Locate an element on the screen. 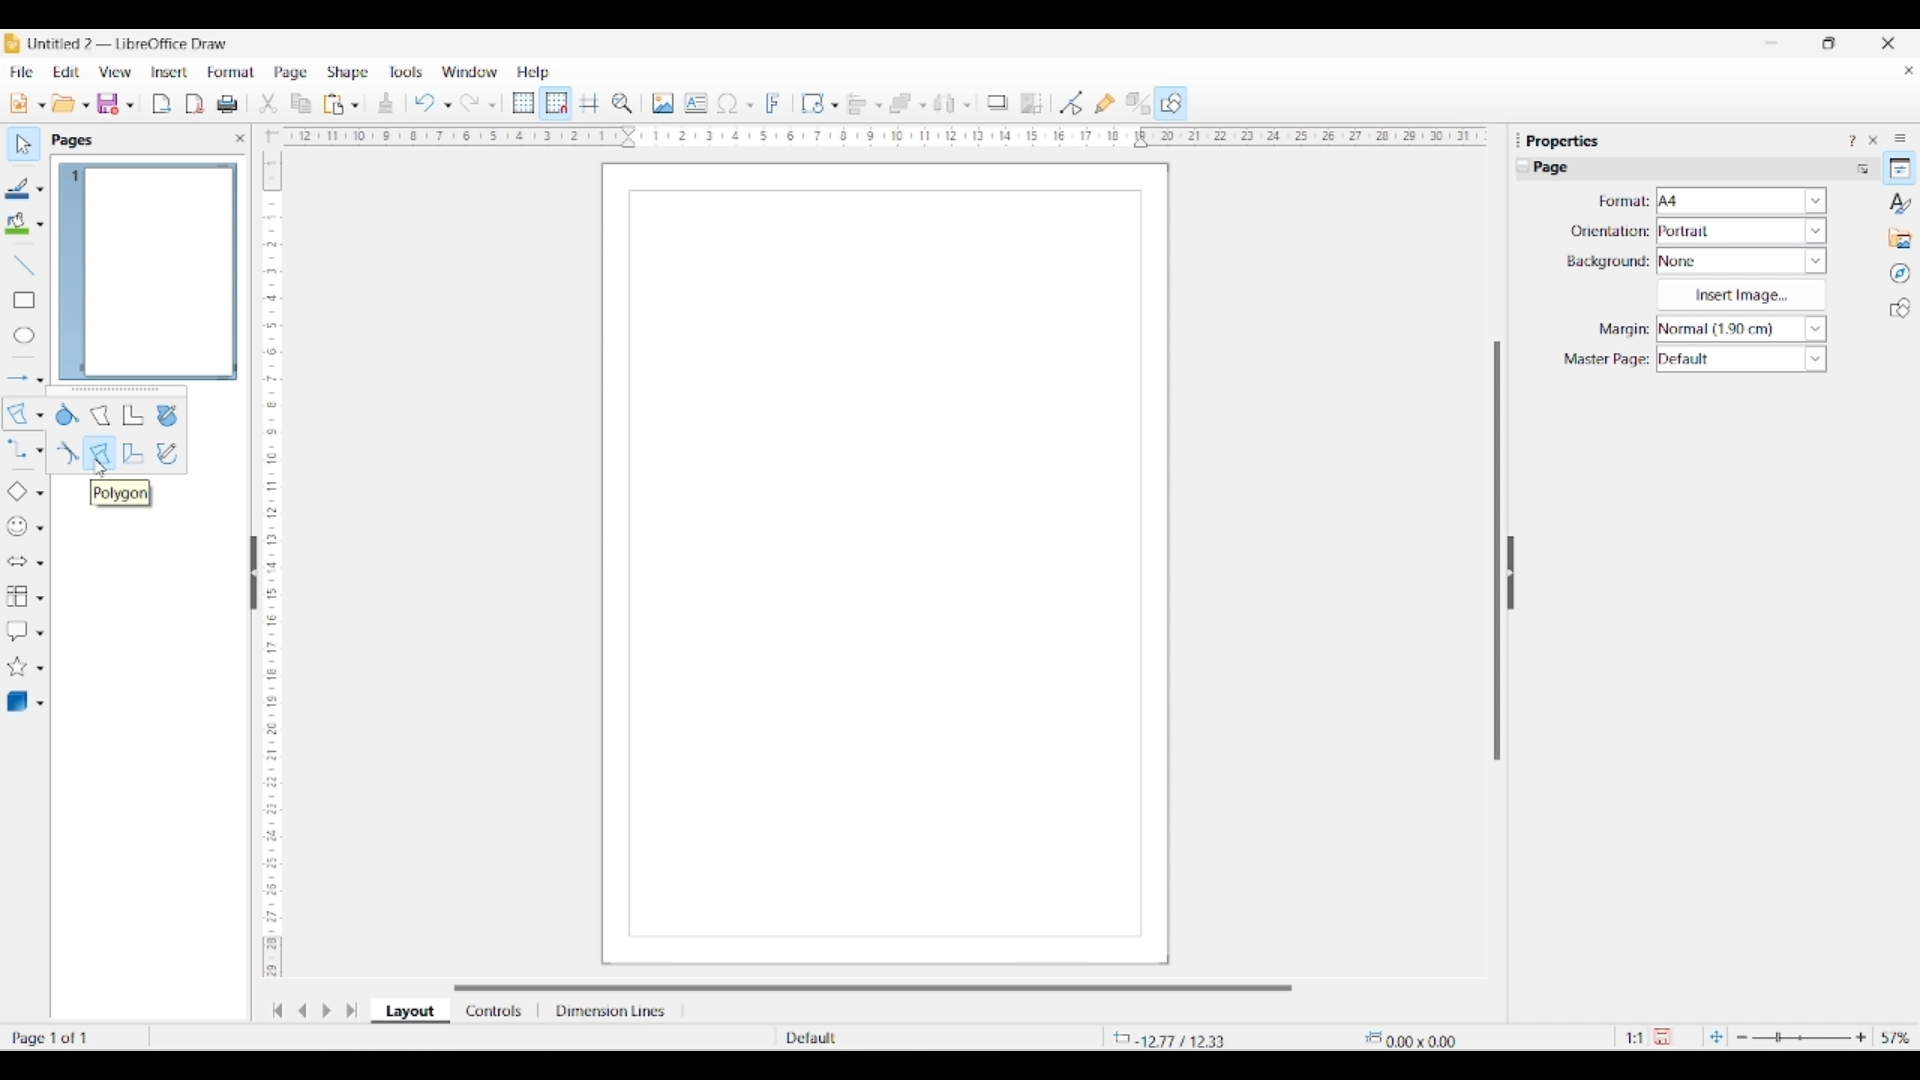 Image resolution: width=1920 pixels, height=1080 pixels. Special character options is located at coordinates (750, 105).